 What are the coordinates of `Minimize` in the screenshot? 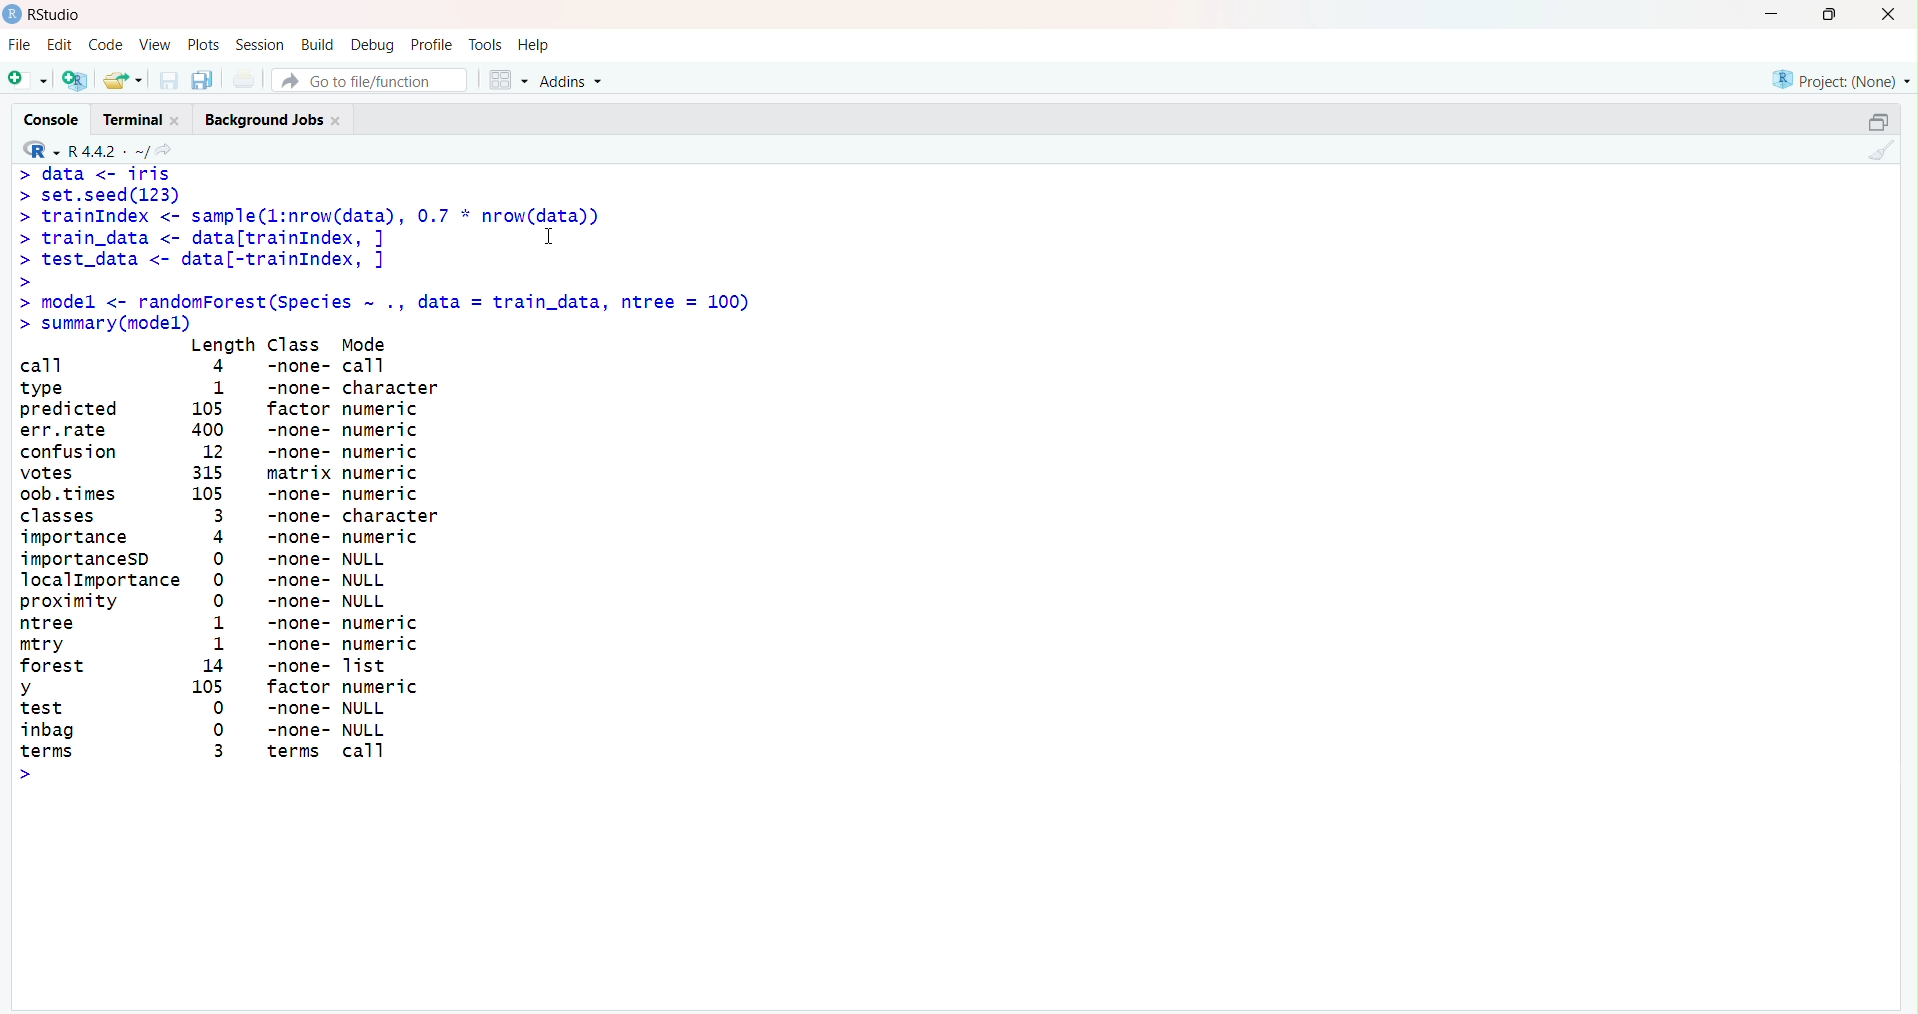 It's located at (1773, 13).